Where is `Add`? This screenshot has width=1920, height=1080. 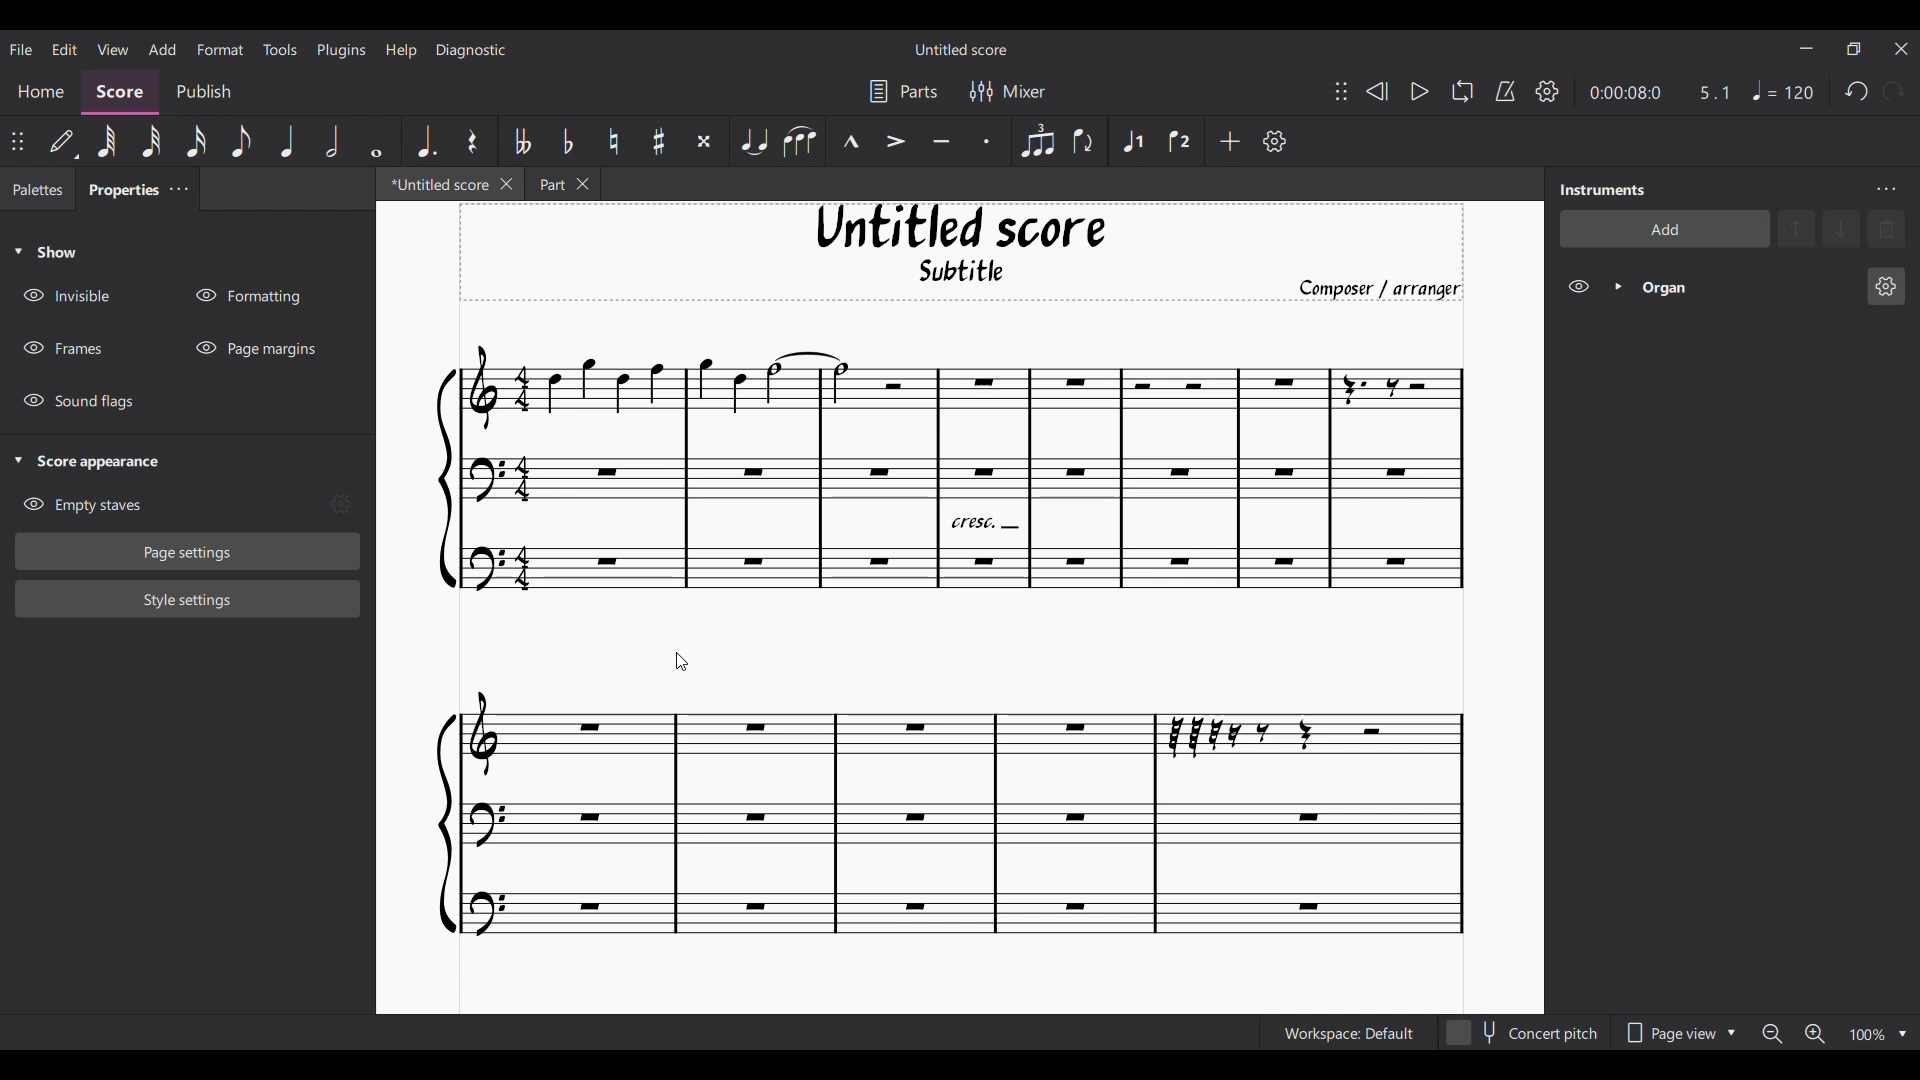 Add is located at coordinates (1231, 141).